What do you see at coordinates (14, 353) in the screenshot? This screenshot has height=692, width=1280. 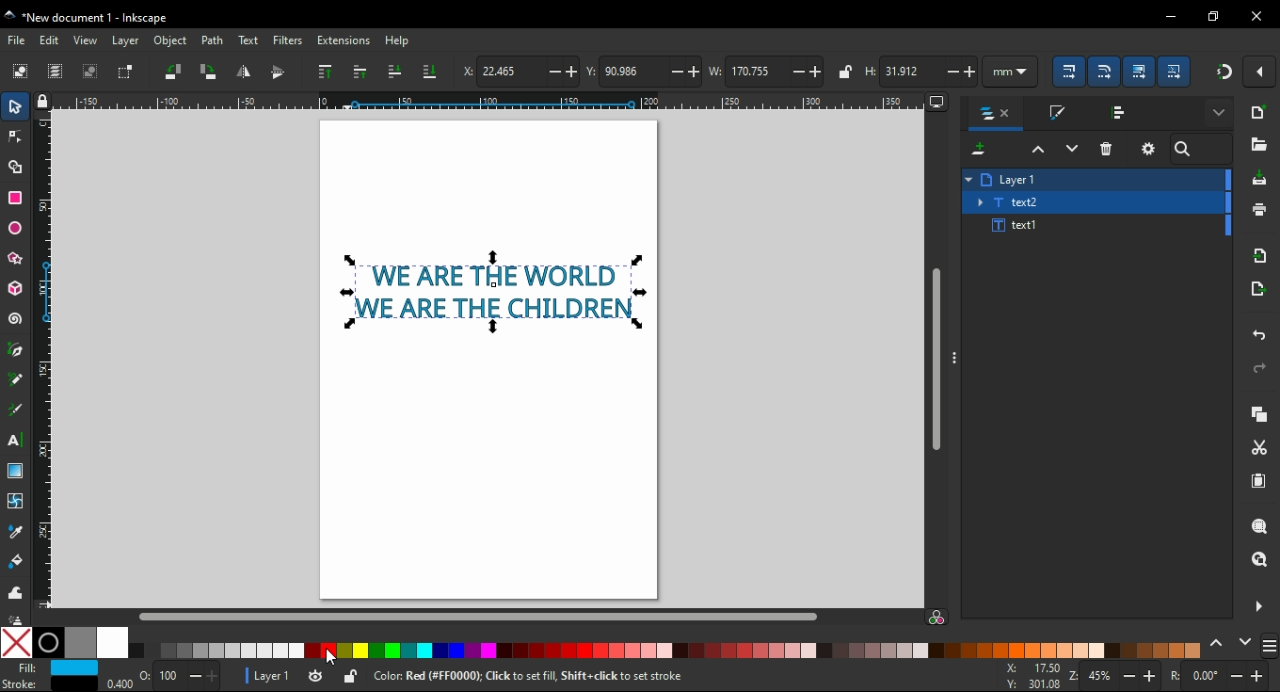 I see `pen tool` at bounding box center [14, 353].